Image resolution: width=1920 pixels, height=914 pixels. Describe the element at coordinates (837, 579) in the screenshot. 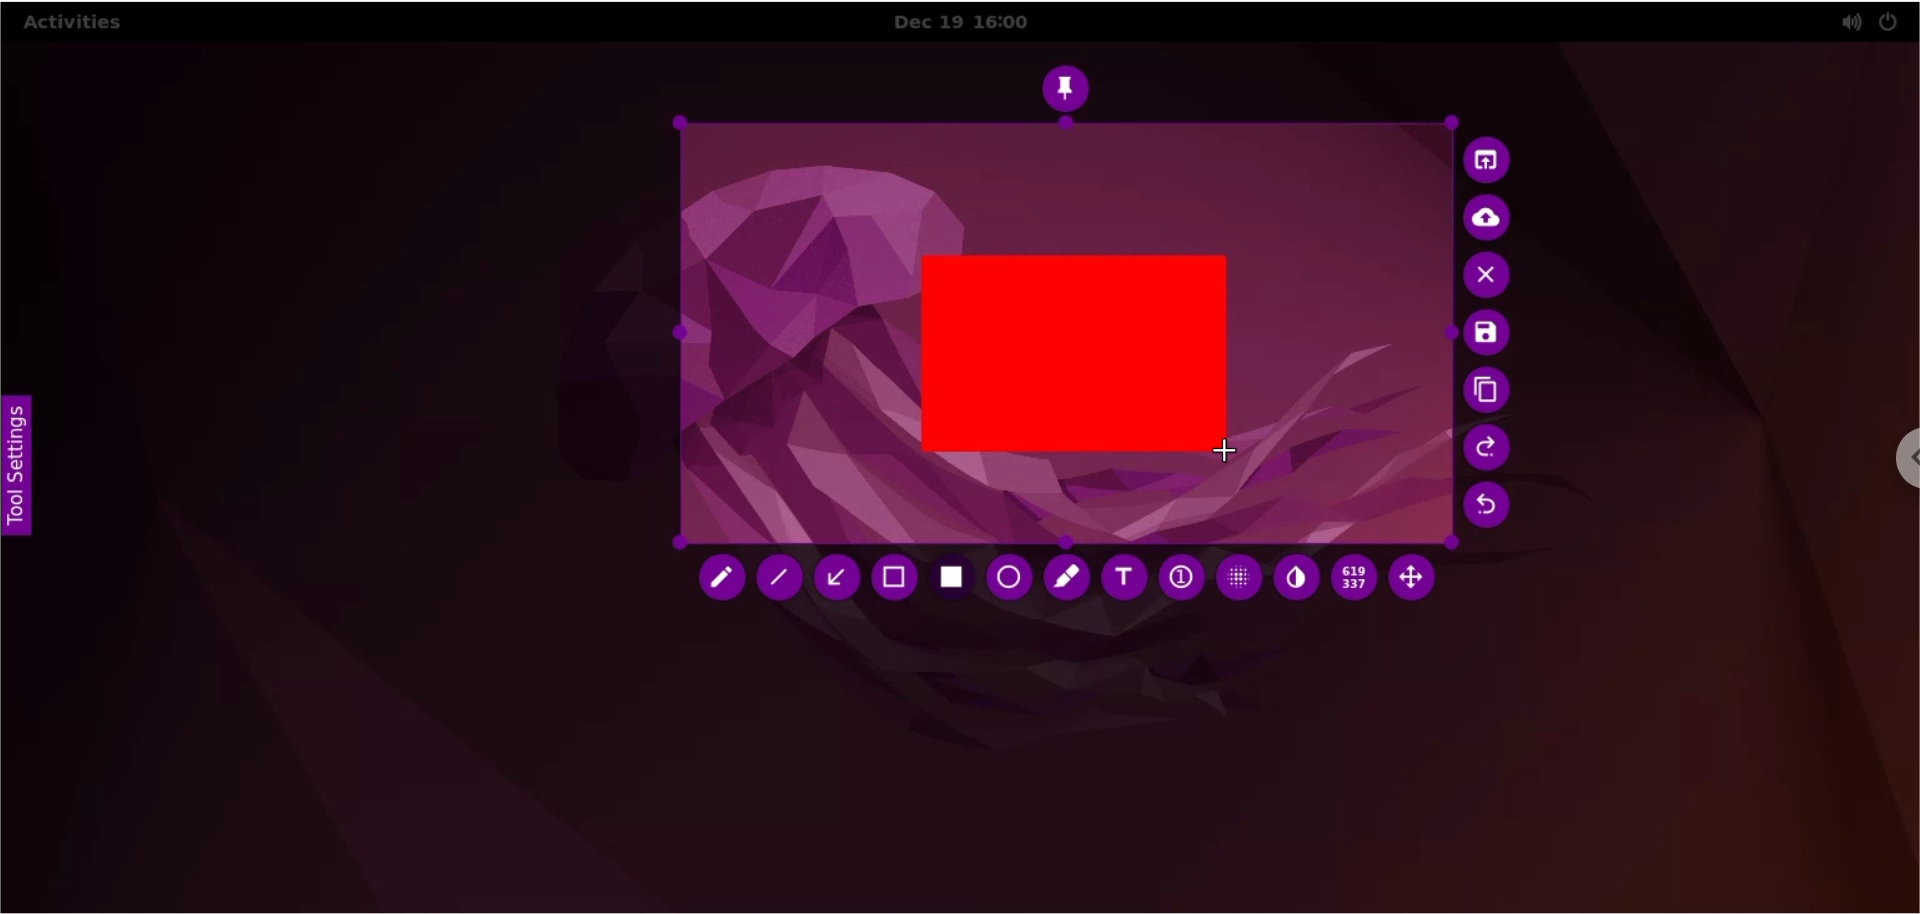

I see `arrow tool` at that location.